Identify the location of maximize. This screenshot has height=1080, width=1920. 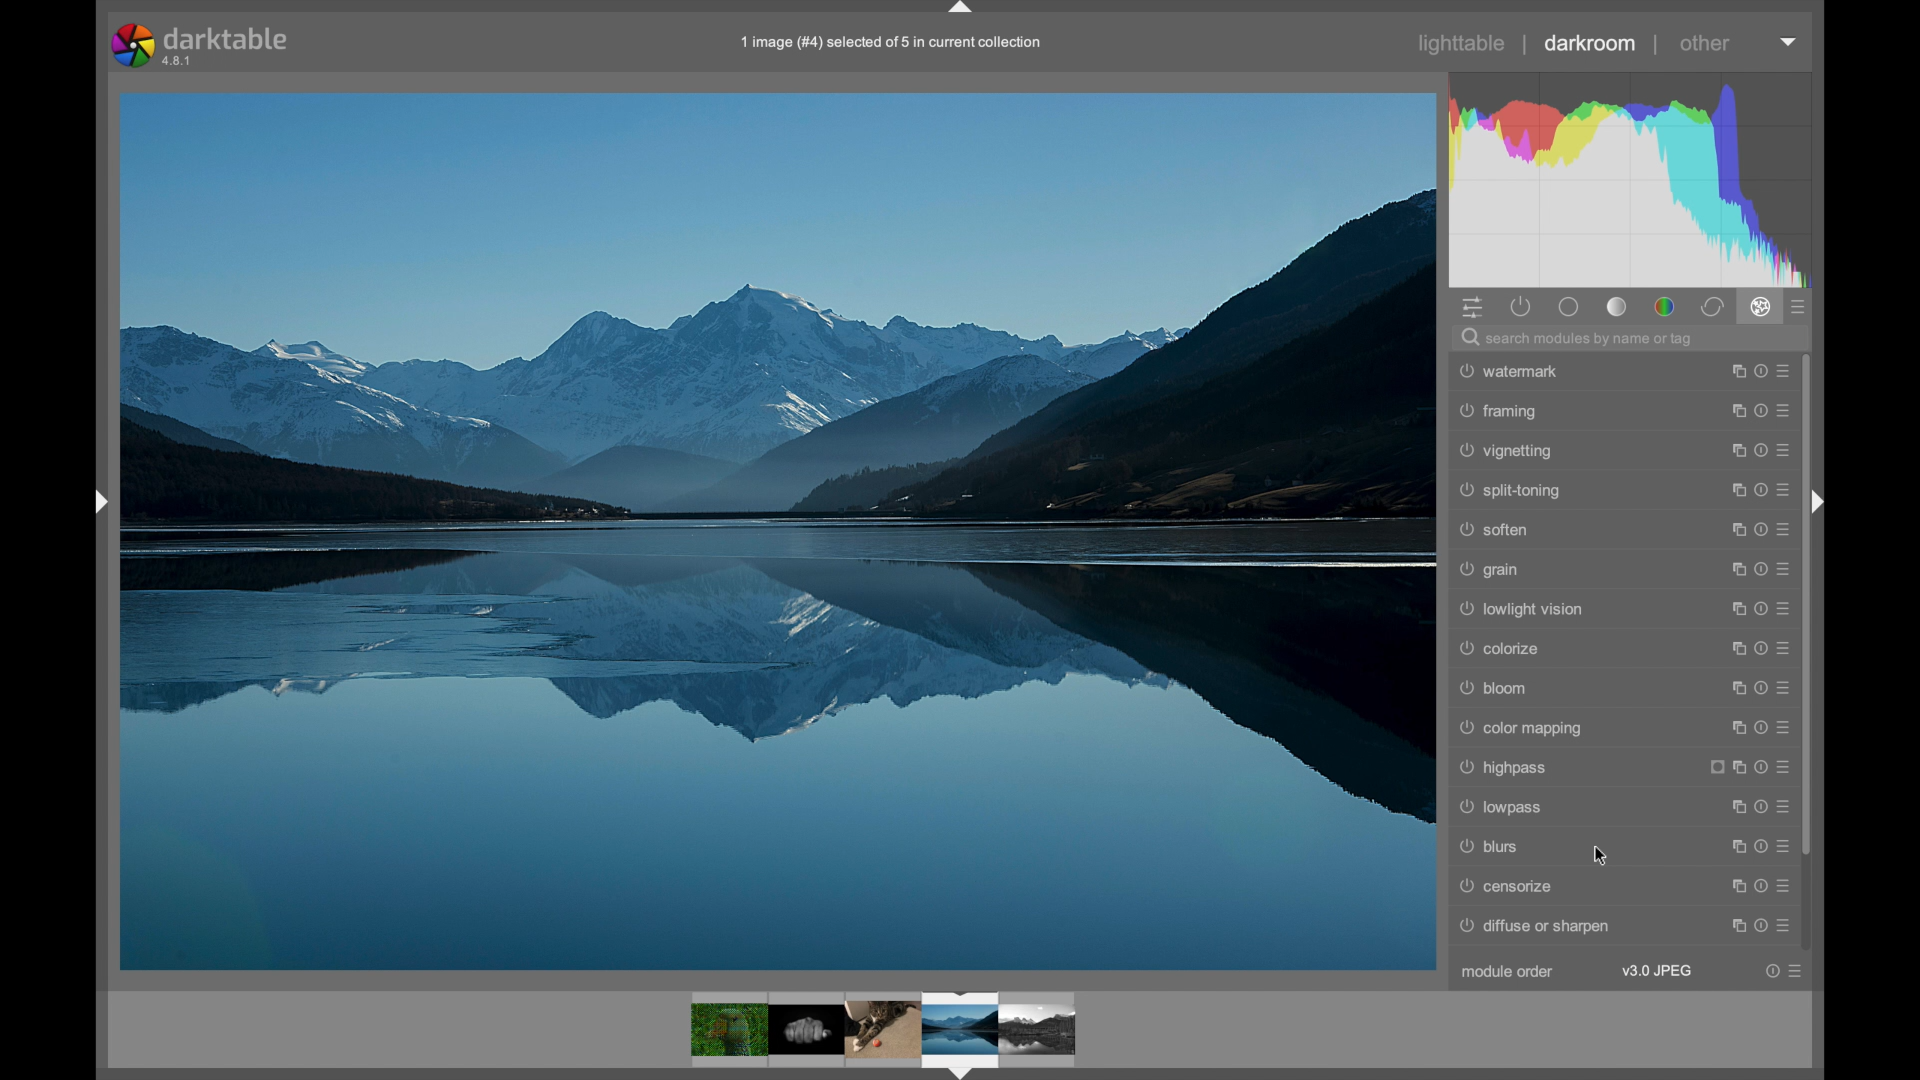
(1732, 848).